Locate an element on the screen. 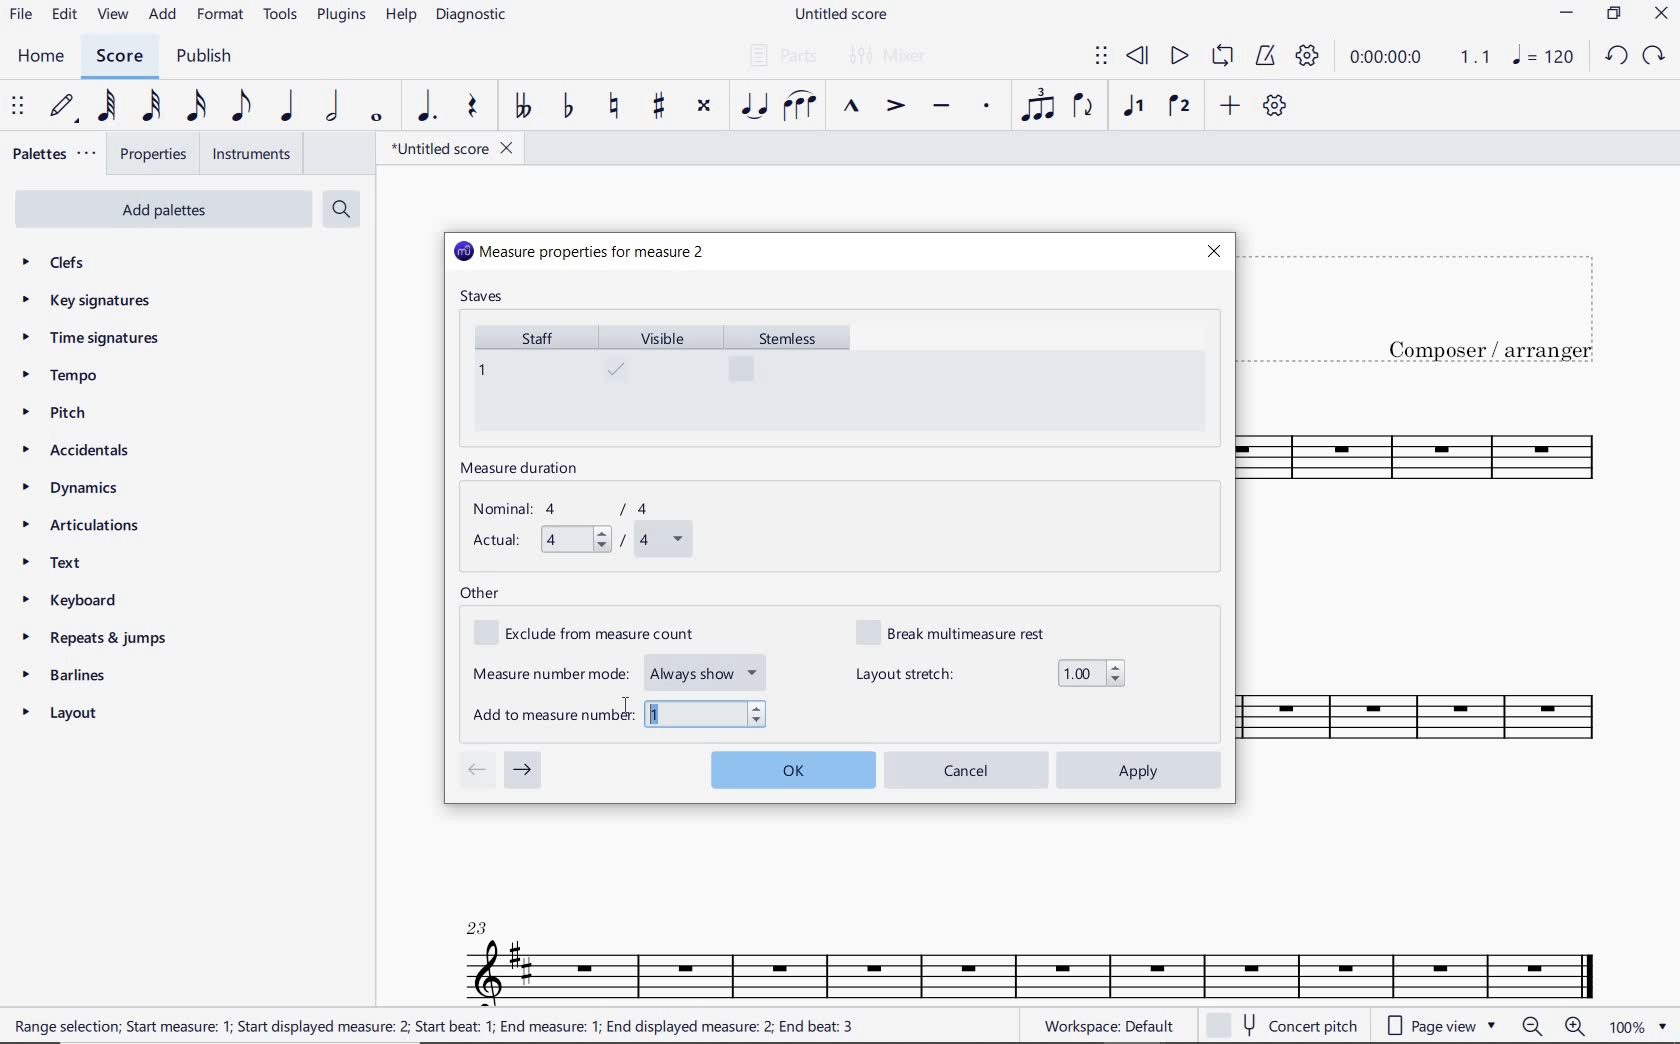  TEMPO is located at coordinates (59, 377).